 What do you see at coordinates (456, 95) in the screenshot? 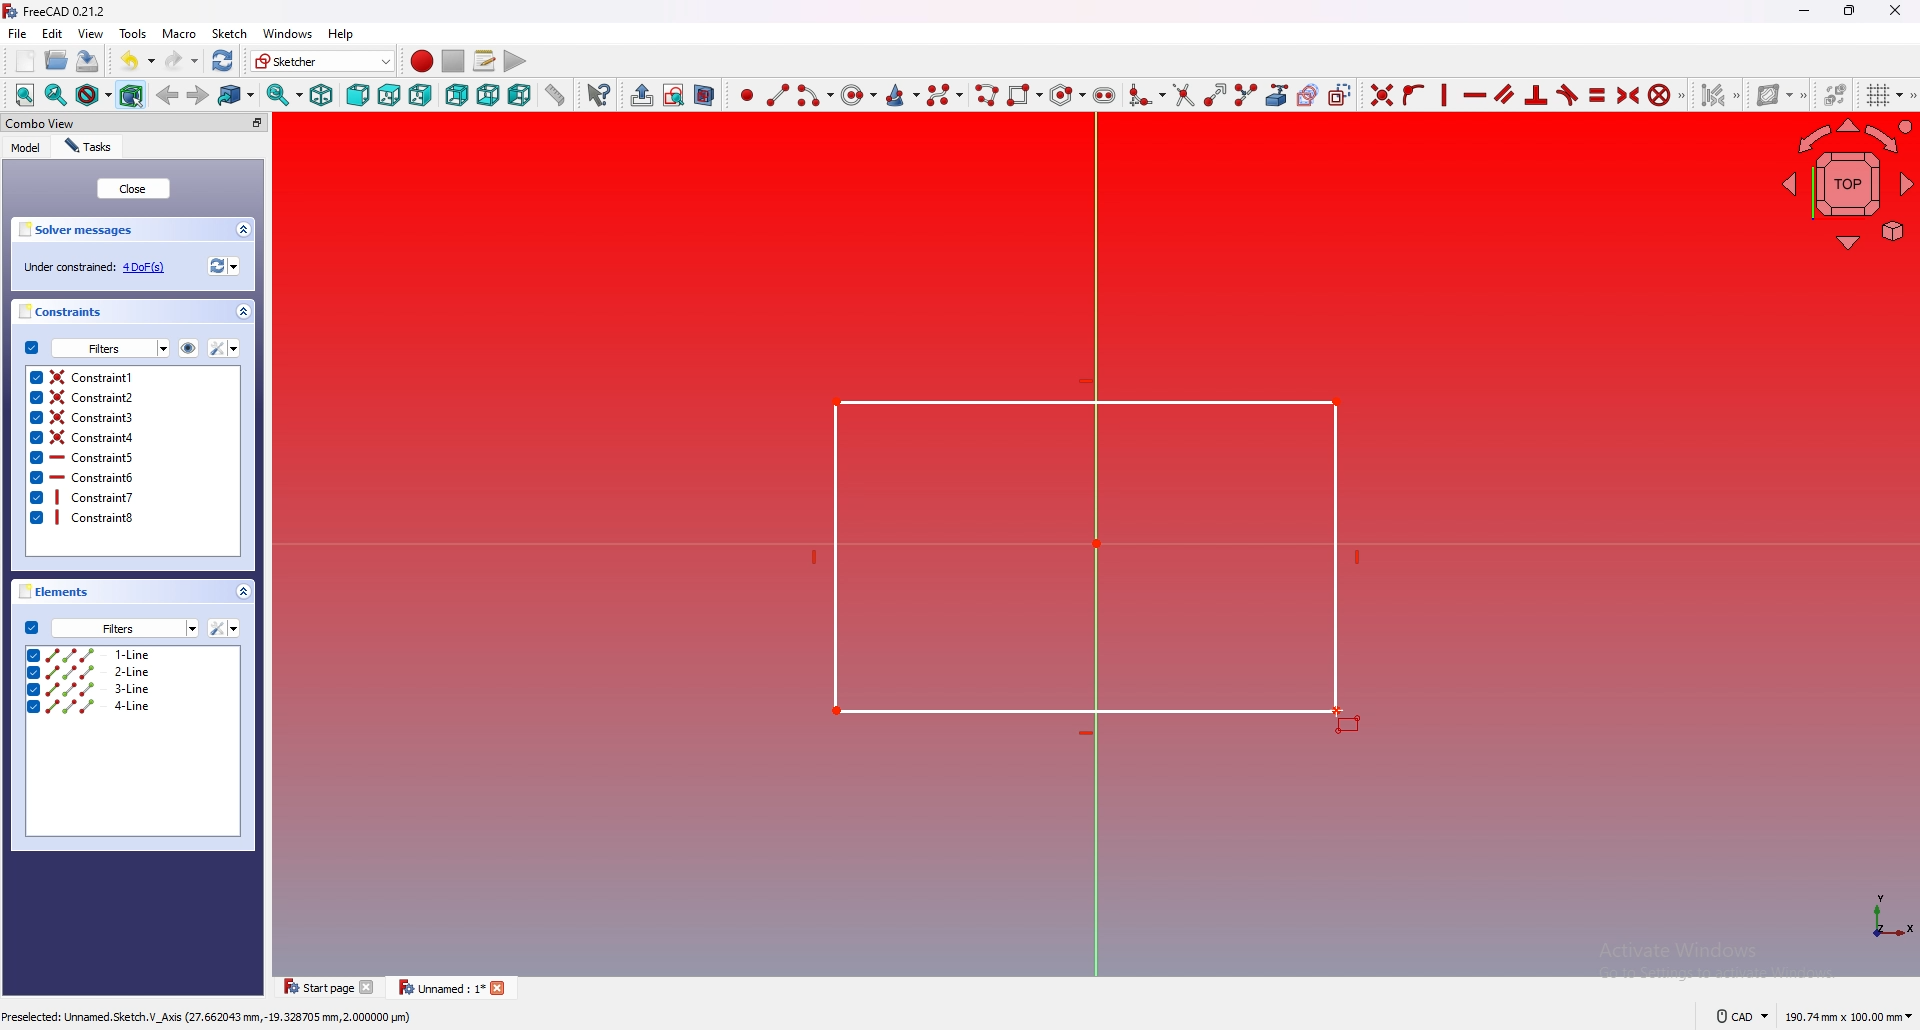
I see `rear` at bounding box center [456, 95].